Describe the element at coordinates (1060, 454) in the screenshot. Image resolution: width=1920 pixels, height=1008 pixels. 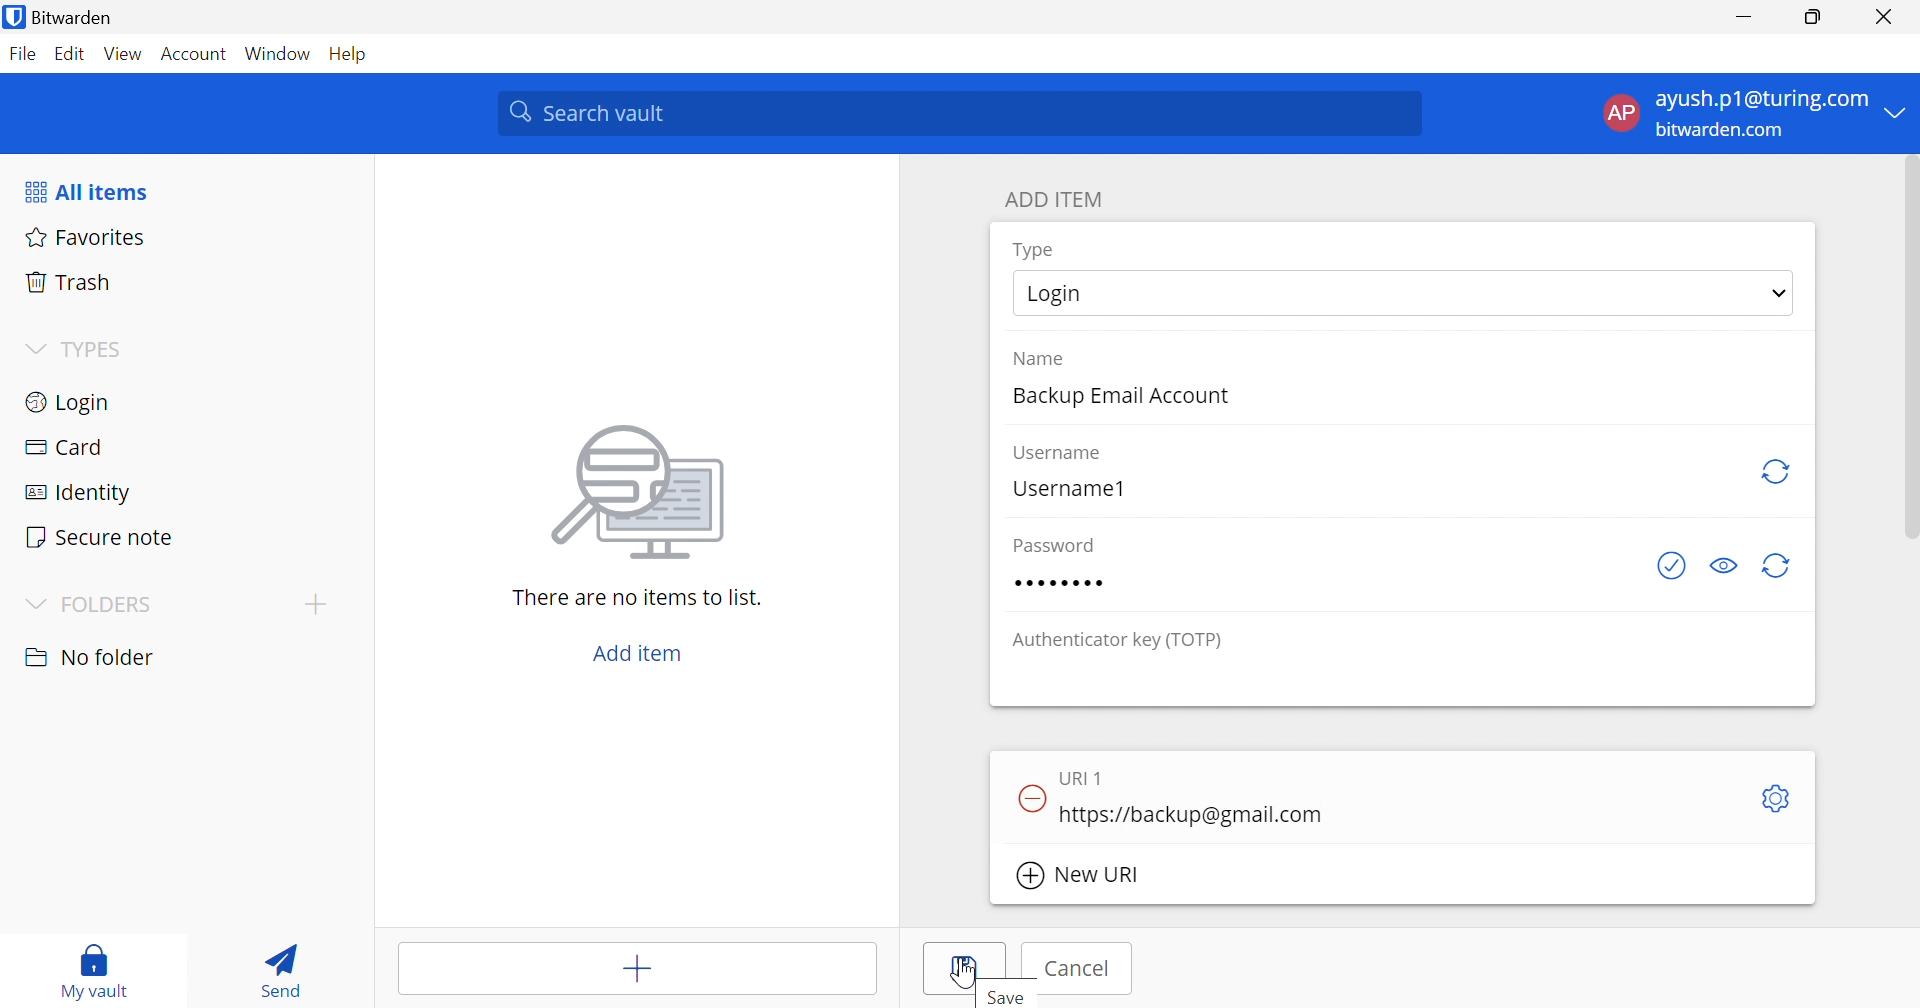
I see `Username` at that location.